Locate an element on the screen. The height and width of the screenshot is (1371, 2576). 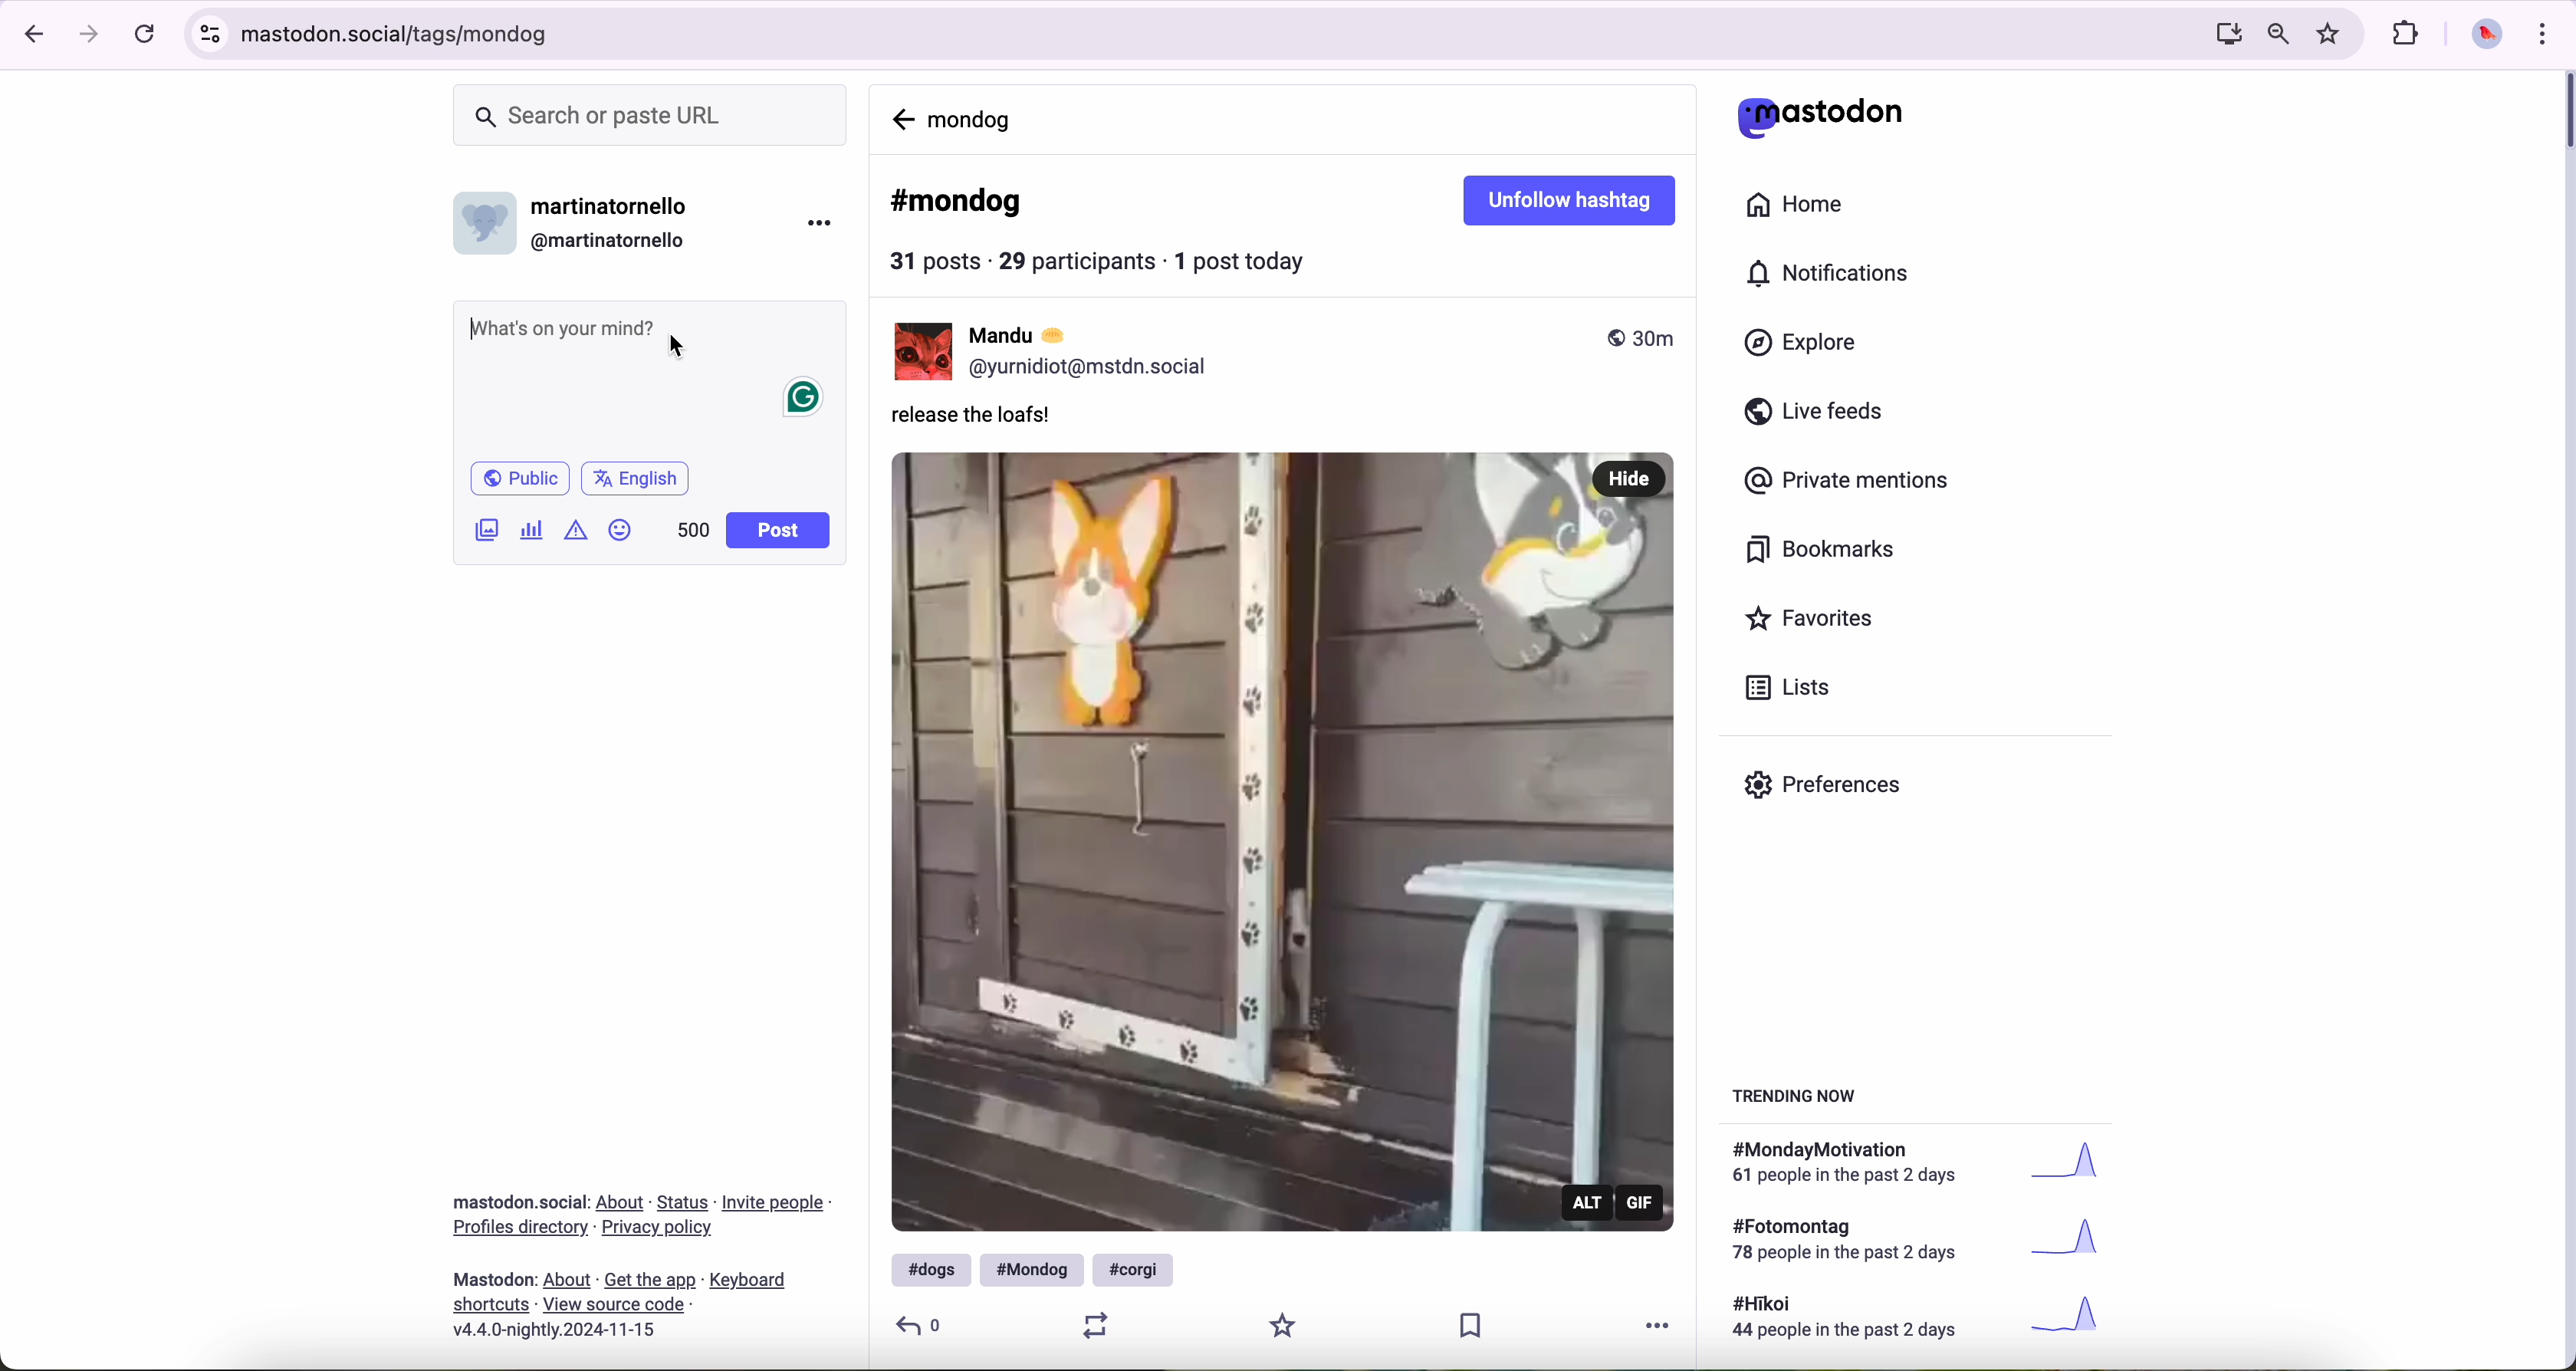
link is located at coordinates (650, 1282).